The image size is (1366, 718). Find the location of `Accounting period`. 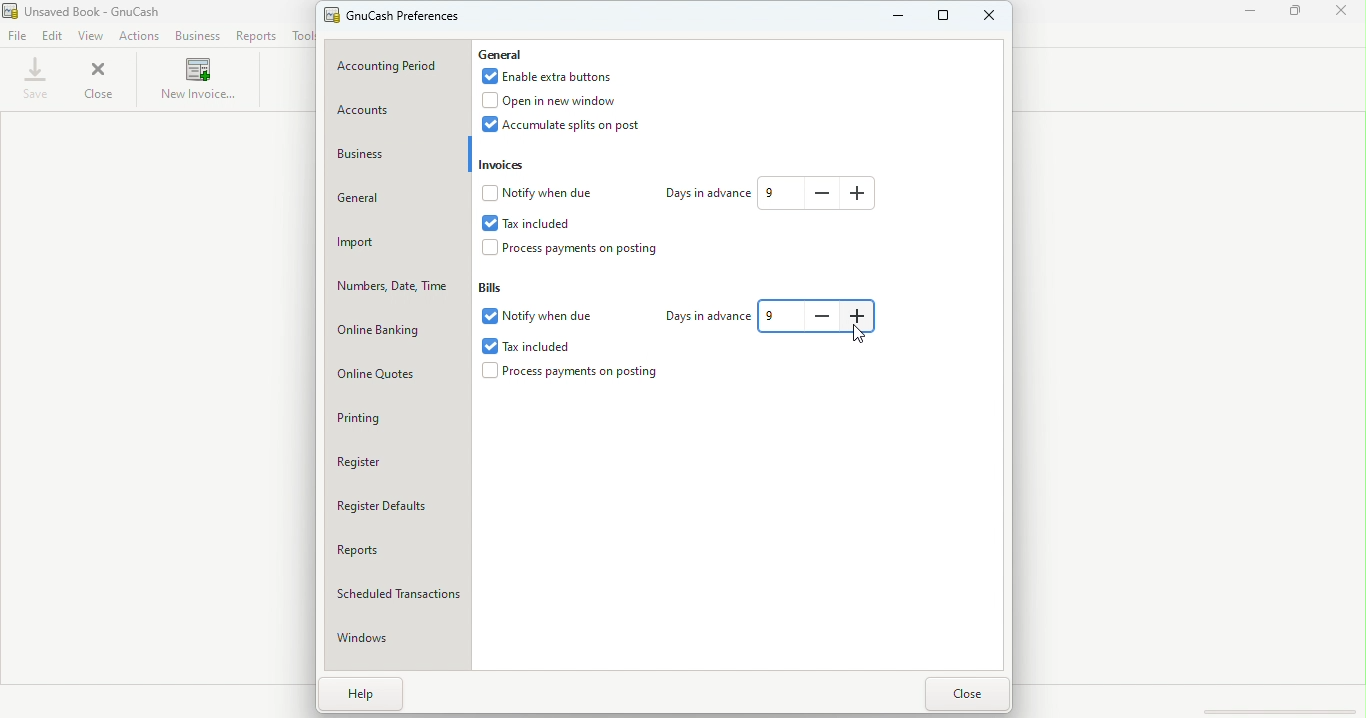

Accounting period is located at coordinates (399, 63).